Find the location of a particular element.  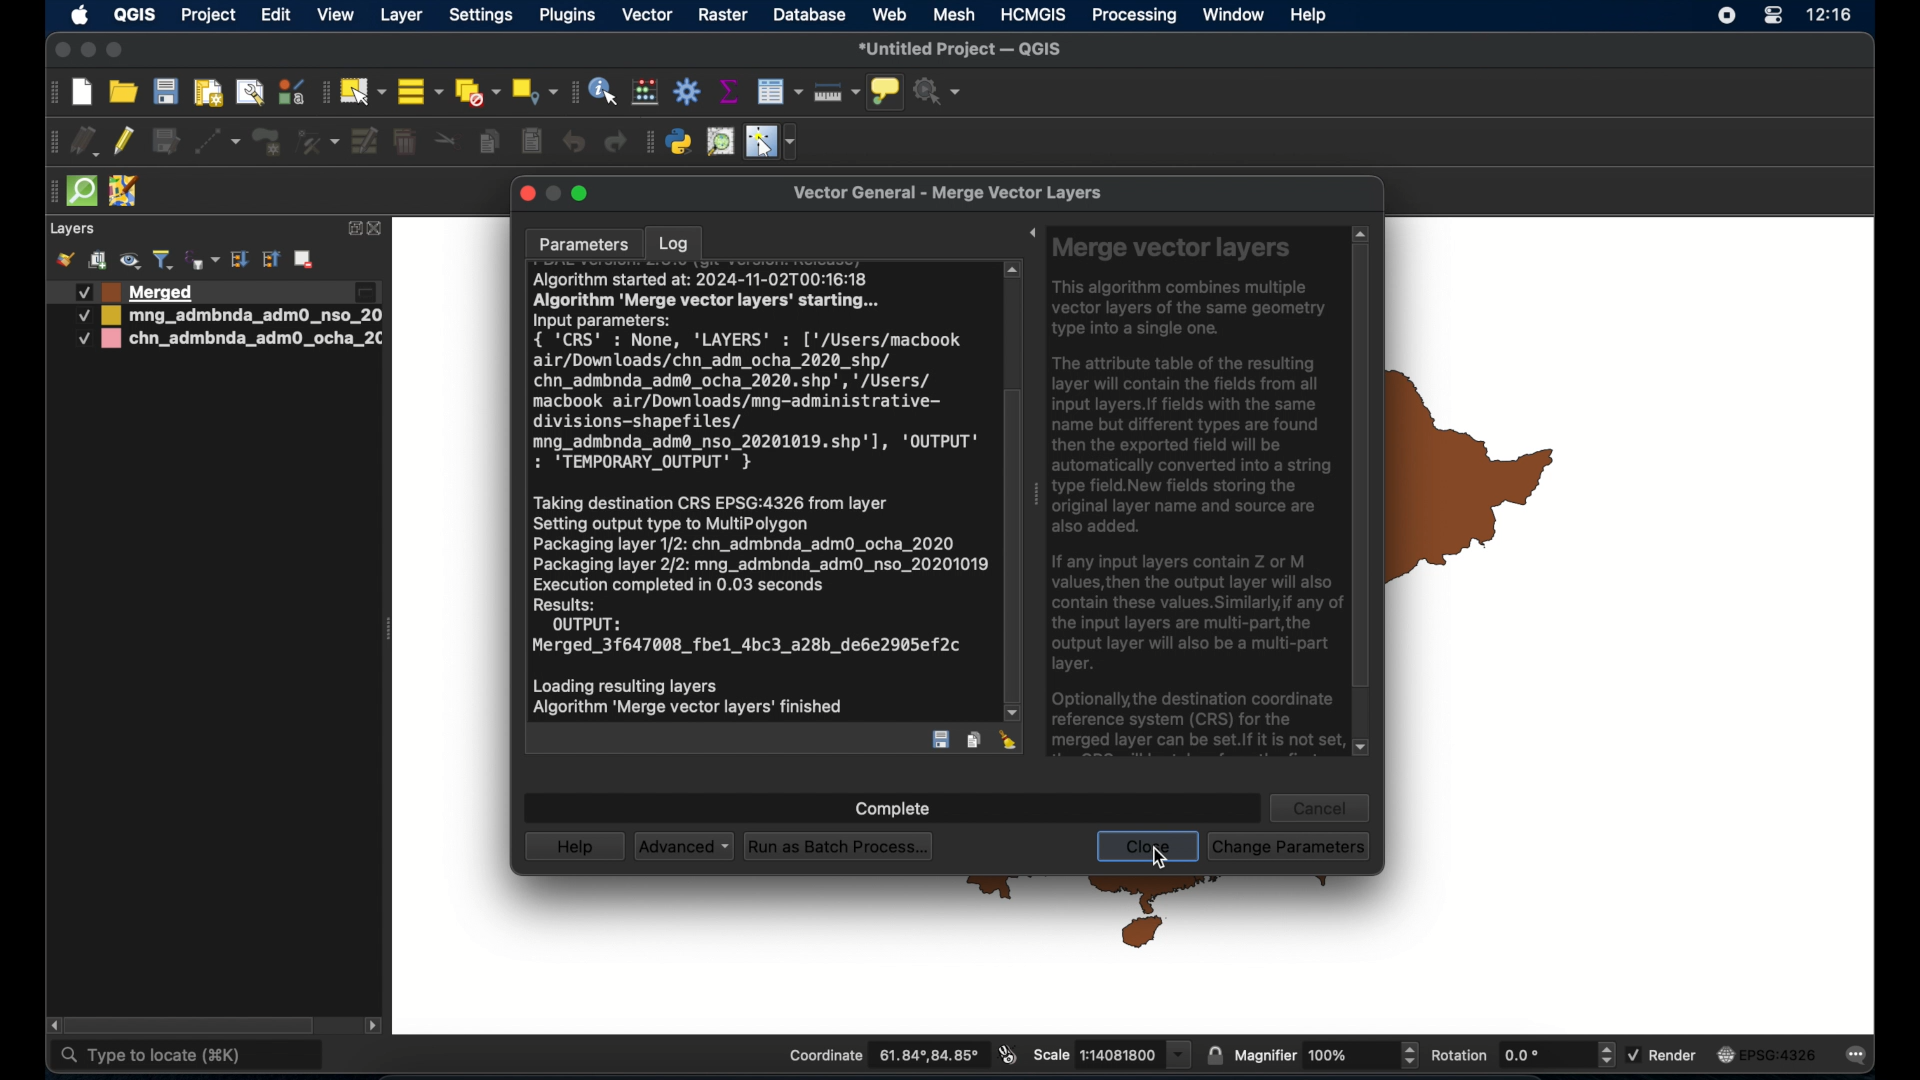

filter legend by expression is located at coordinates (201, 258).